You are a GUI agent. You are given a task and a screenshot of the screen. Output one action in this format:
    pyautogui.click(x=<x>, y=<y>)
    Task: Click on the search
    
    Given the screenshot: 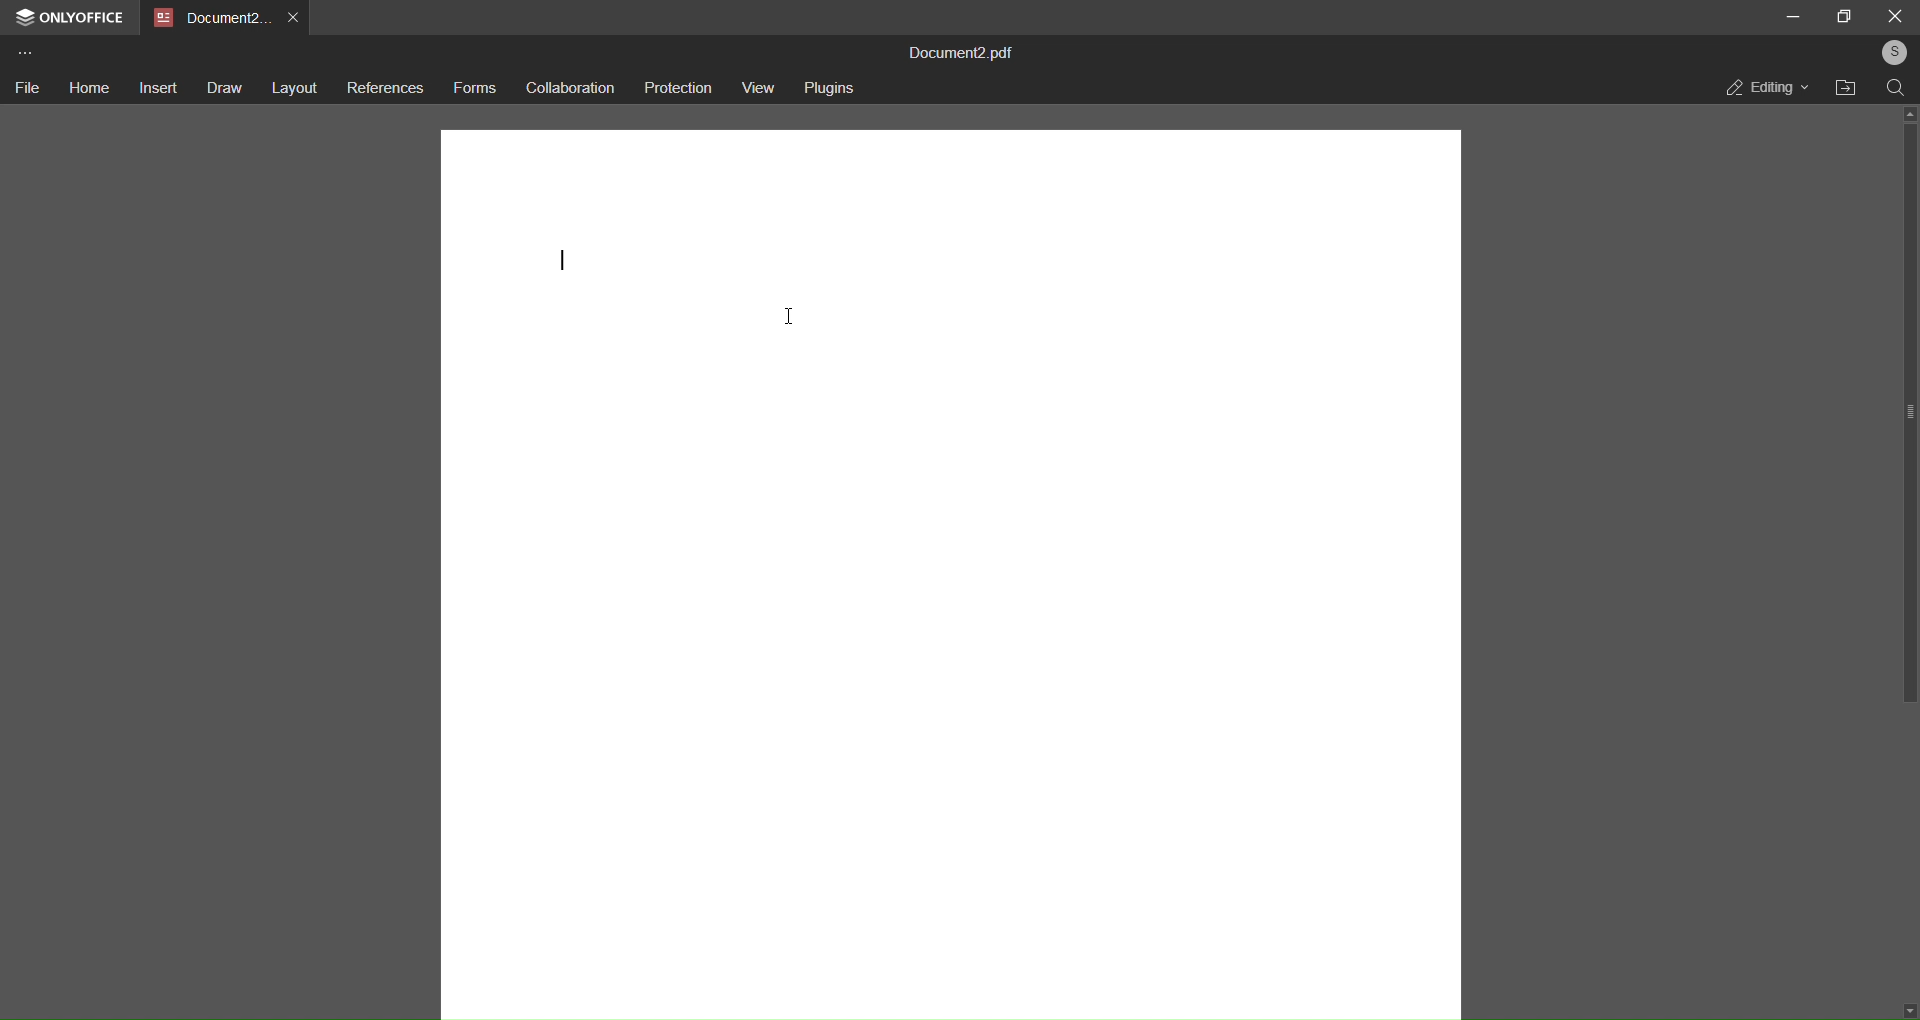 What is the action you would take?
    pyautogui.click(x=1896, y=87)
    